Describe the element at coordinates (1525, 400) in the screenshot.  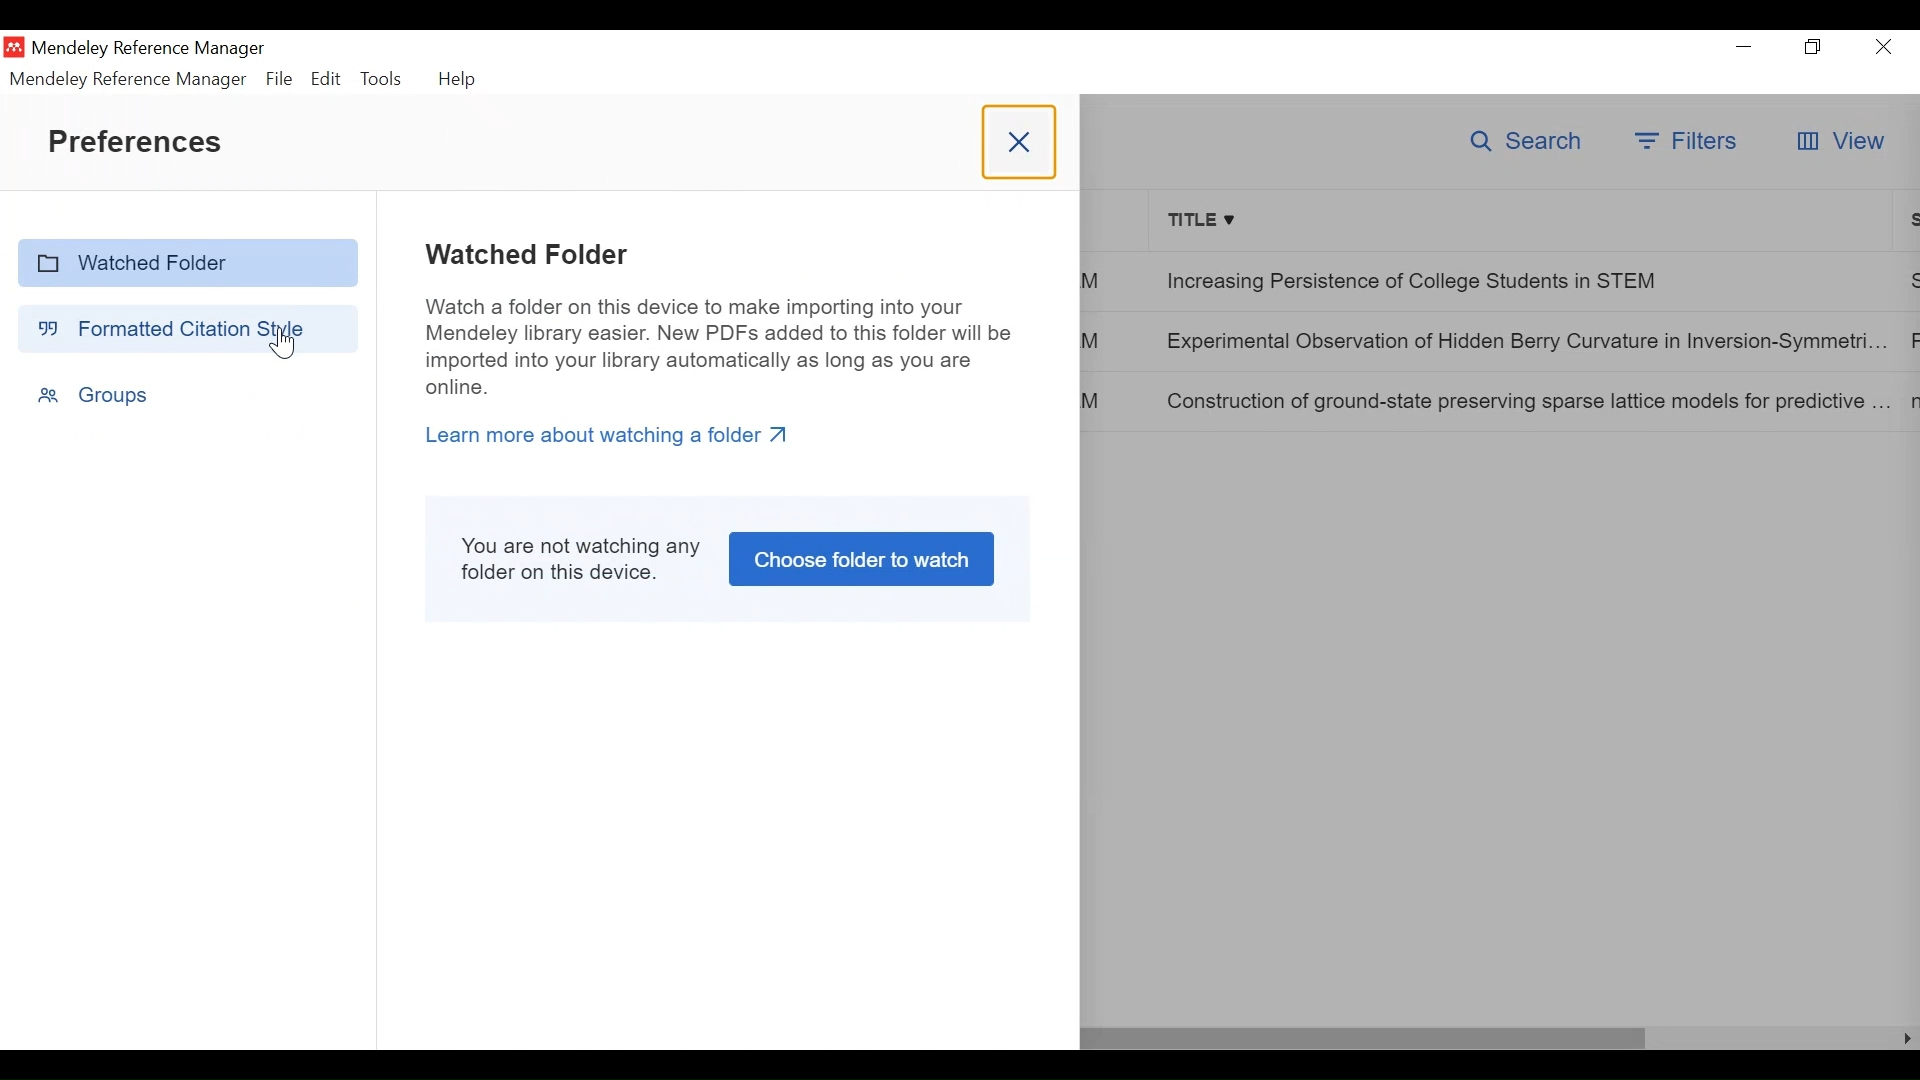
I see `Construction of ground-state preserving sparse lattice models for predictive` at that location.